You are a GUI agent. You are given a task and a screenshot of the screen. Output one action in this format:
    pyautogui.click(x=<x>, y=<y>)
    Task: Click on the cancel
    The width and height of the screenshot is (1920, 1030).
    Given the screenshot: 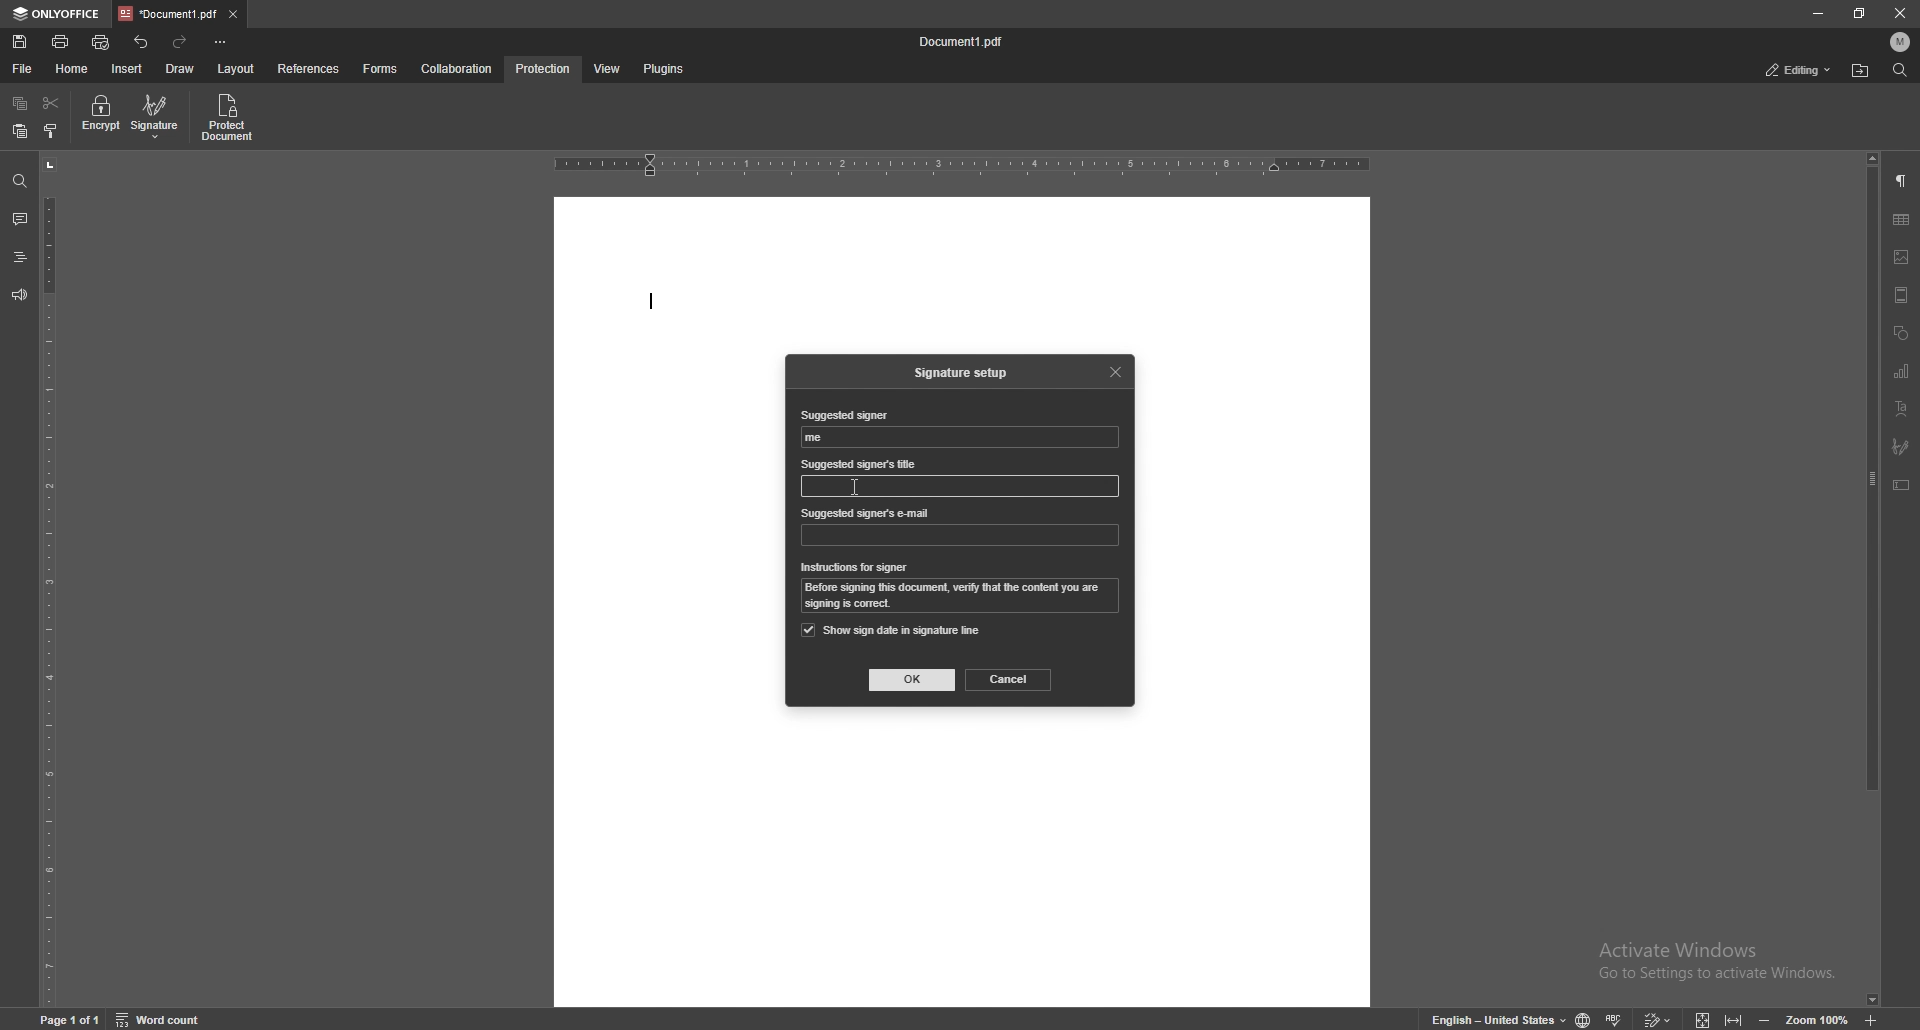 What is the action you would take?
    pyautogui.click(x=1009, y=679)
    